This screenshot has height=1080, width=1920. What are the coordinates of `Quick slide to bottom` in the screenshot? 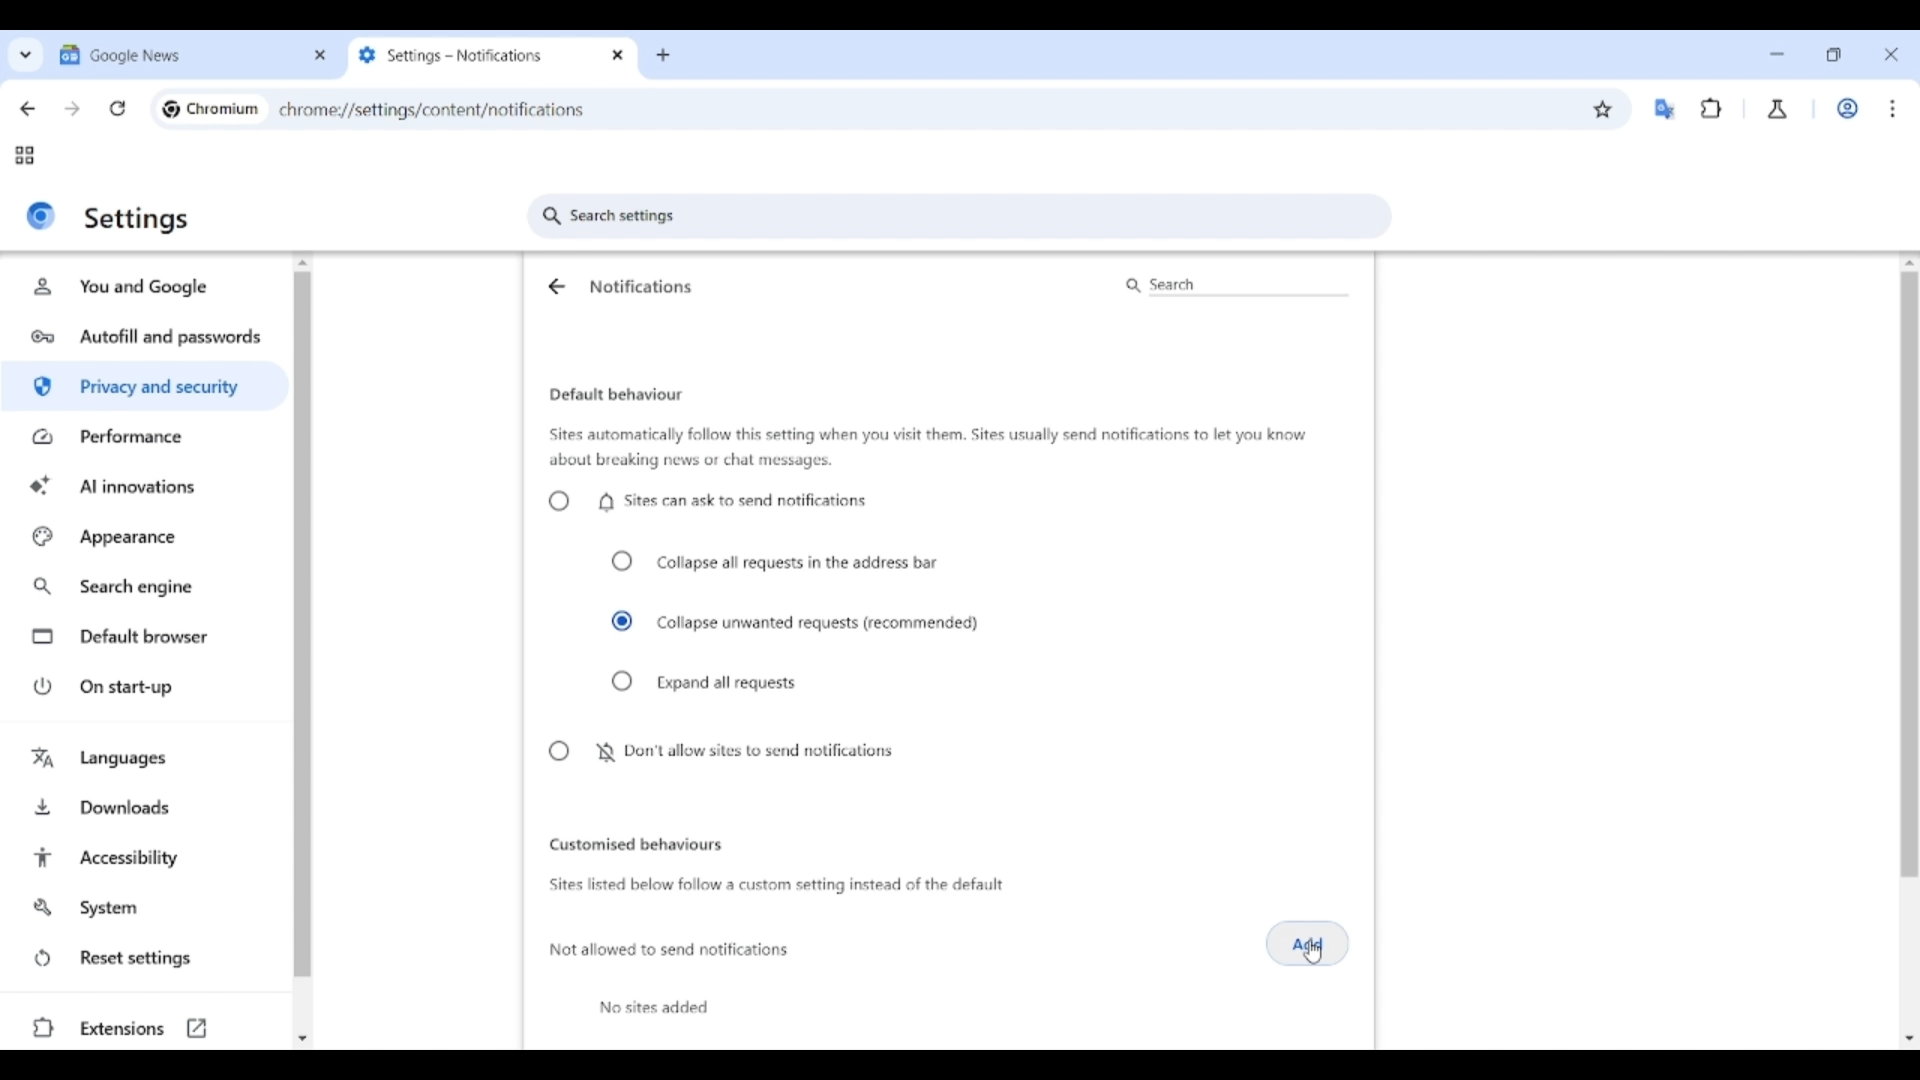 It's located at (302, 1039).